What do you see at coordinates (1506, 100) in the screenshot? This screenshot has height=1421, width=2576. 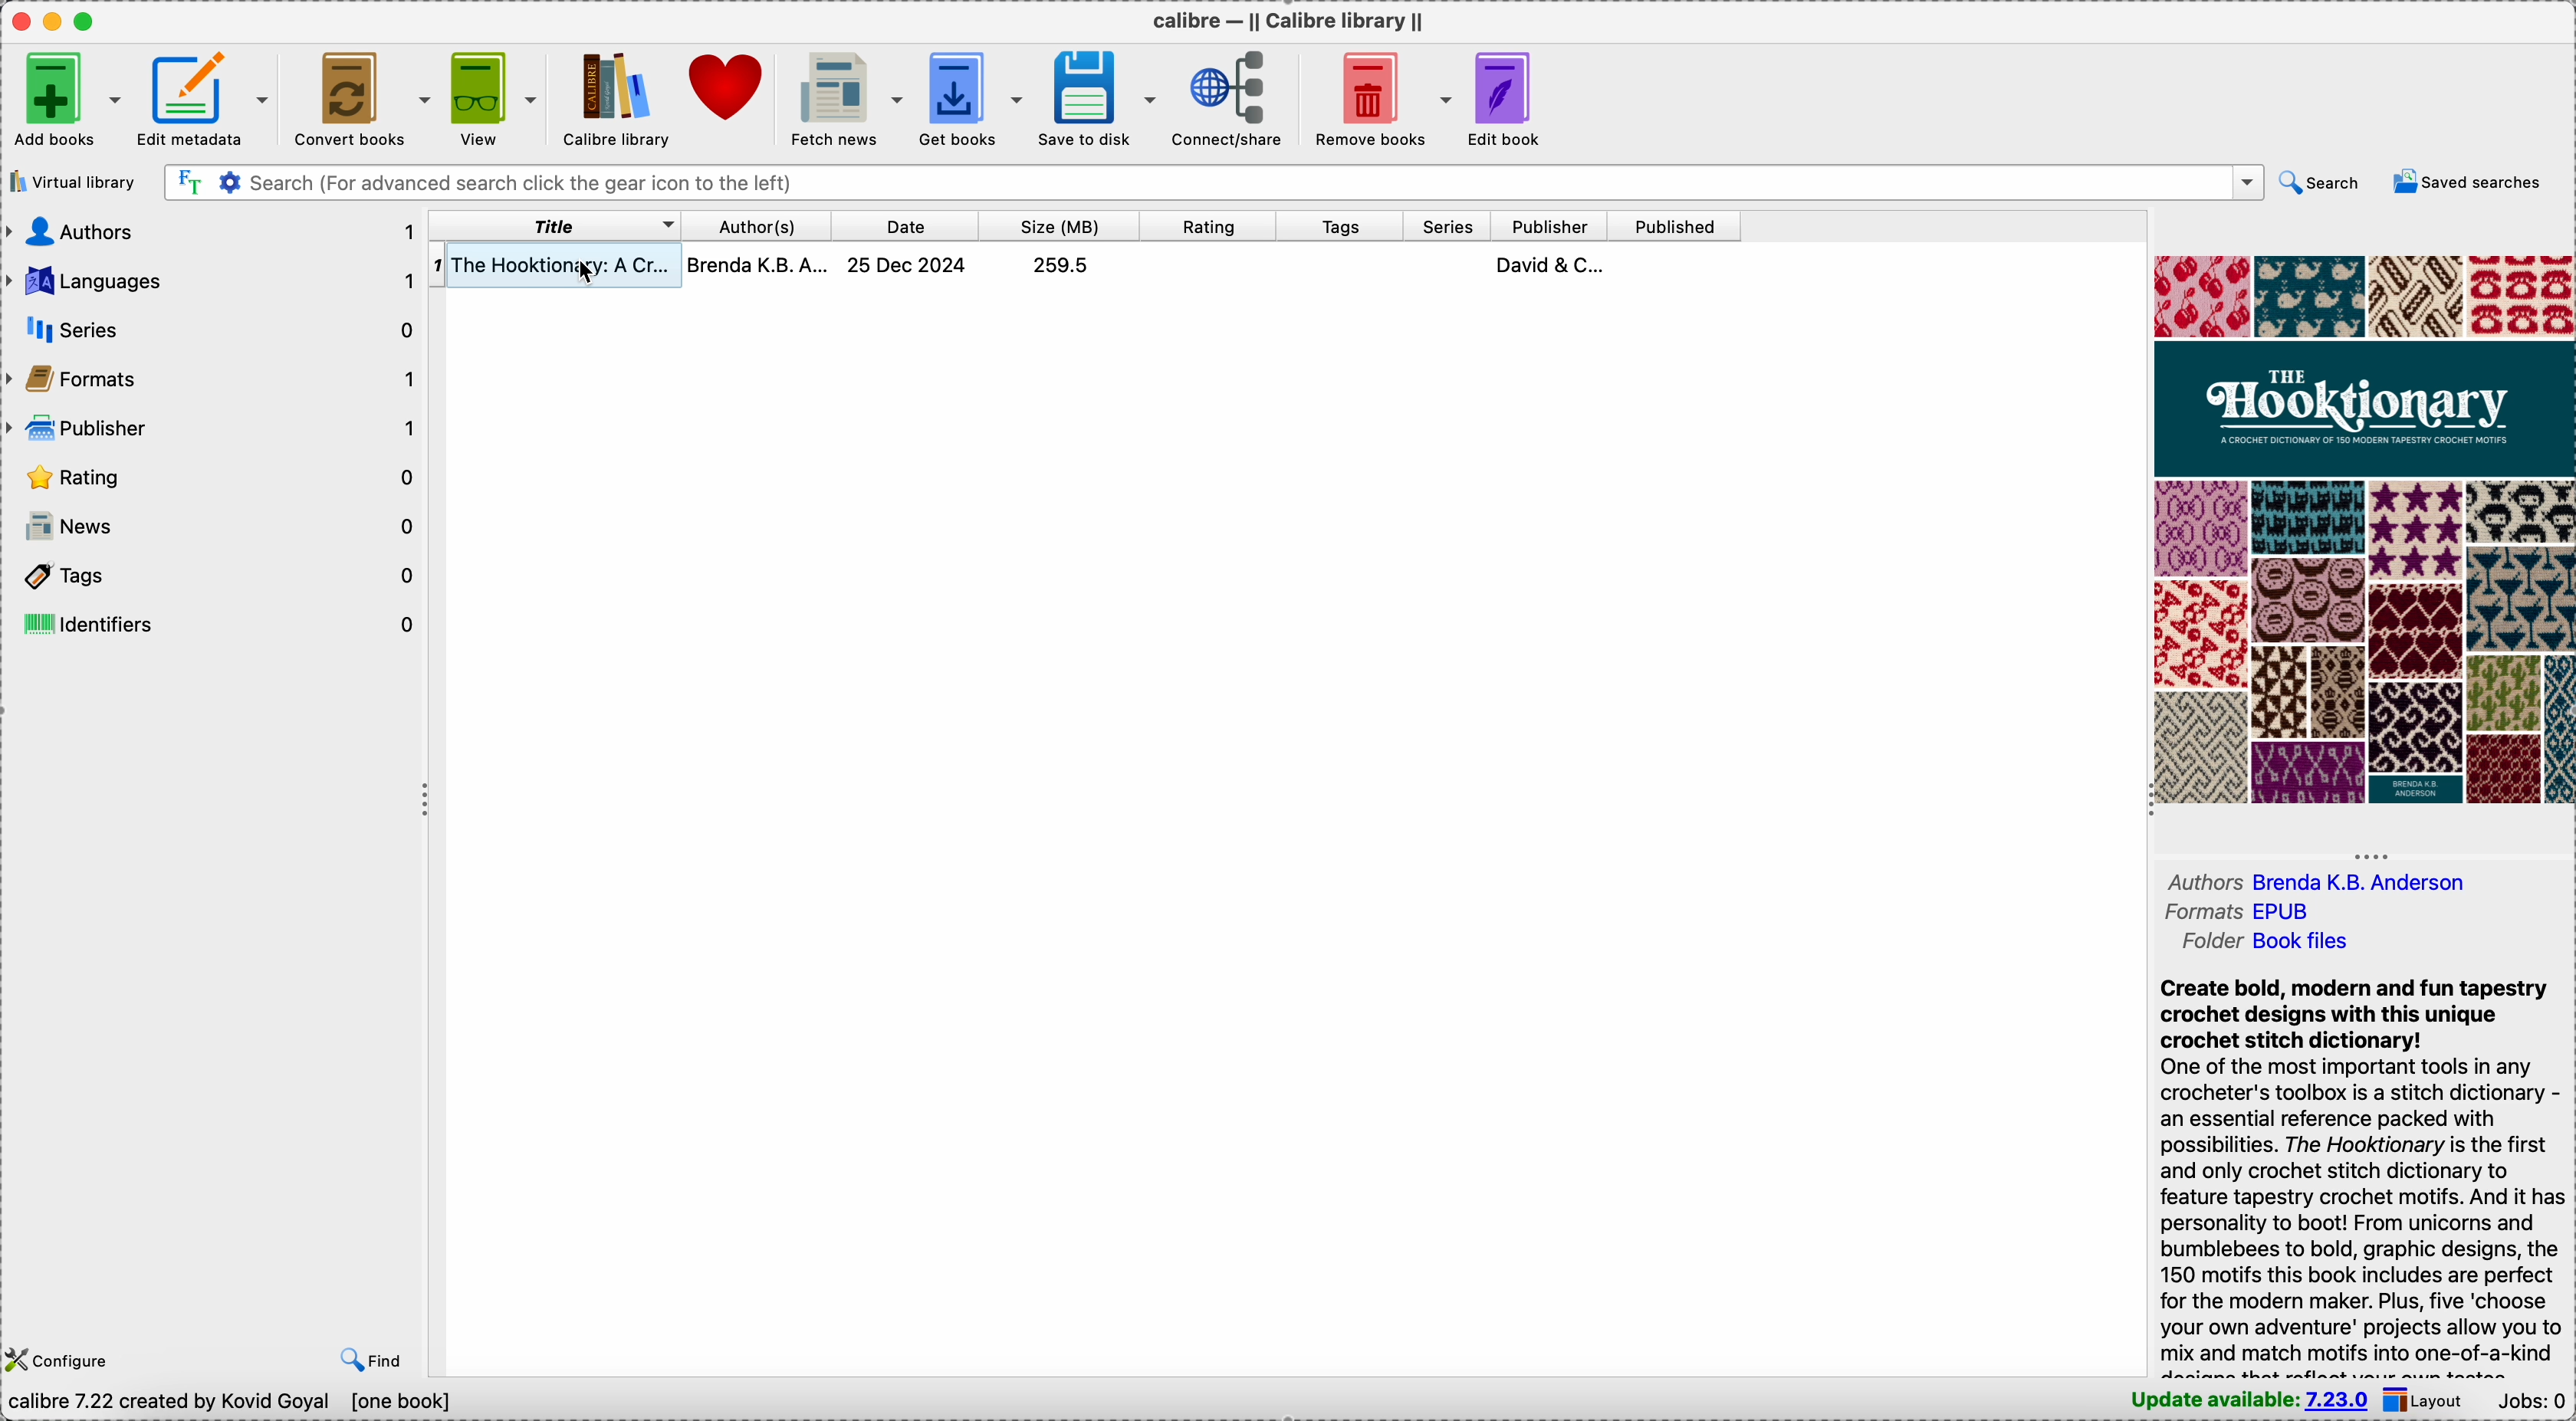 I see `edit book` at bounding box center [1506, 100].